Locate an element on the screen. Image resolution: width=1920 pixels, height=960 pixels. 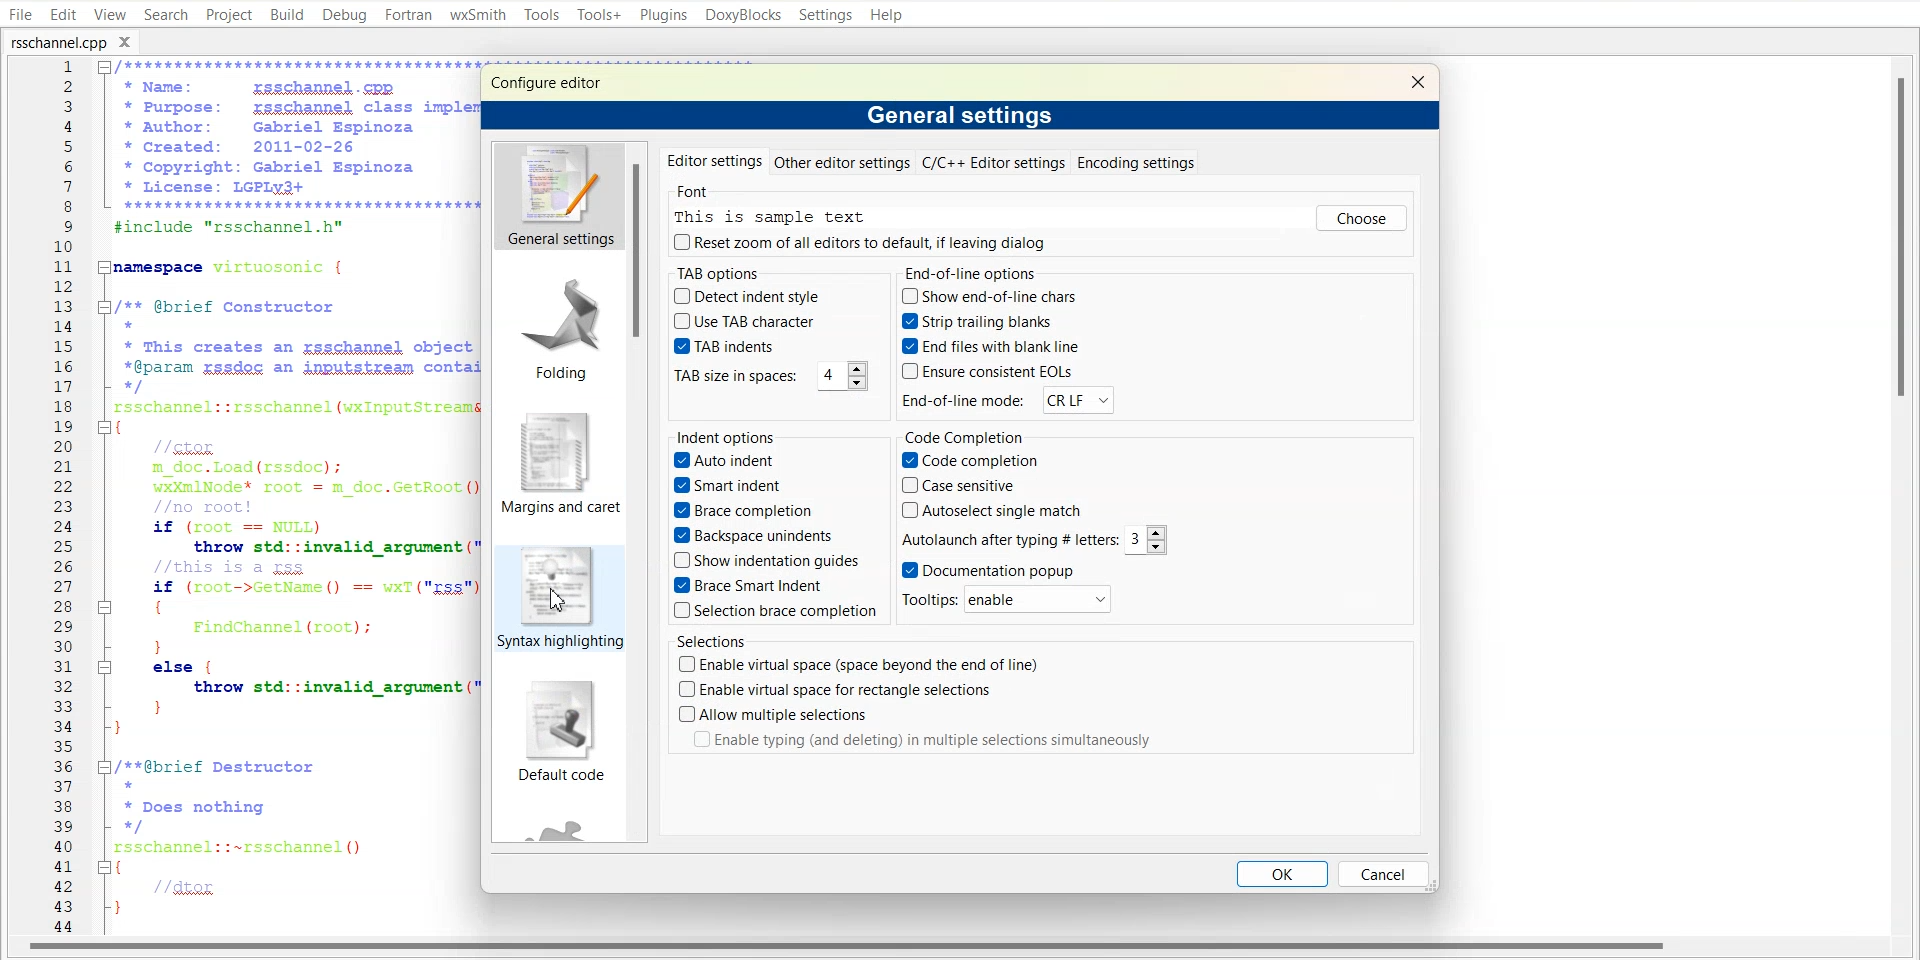
Settings is located at coordinates (827, 14).